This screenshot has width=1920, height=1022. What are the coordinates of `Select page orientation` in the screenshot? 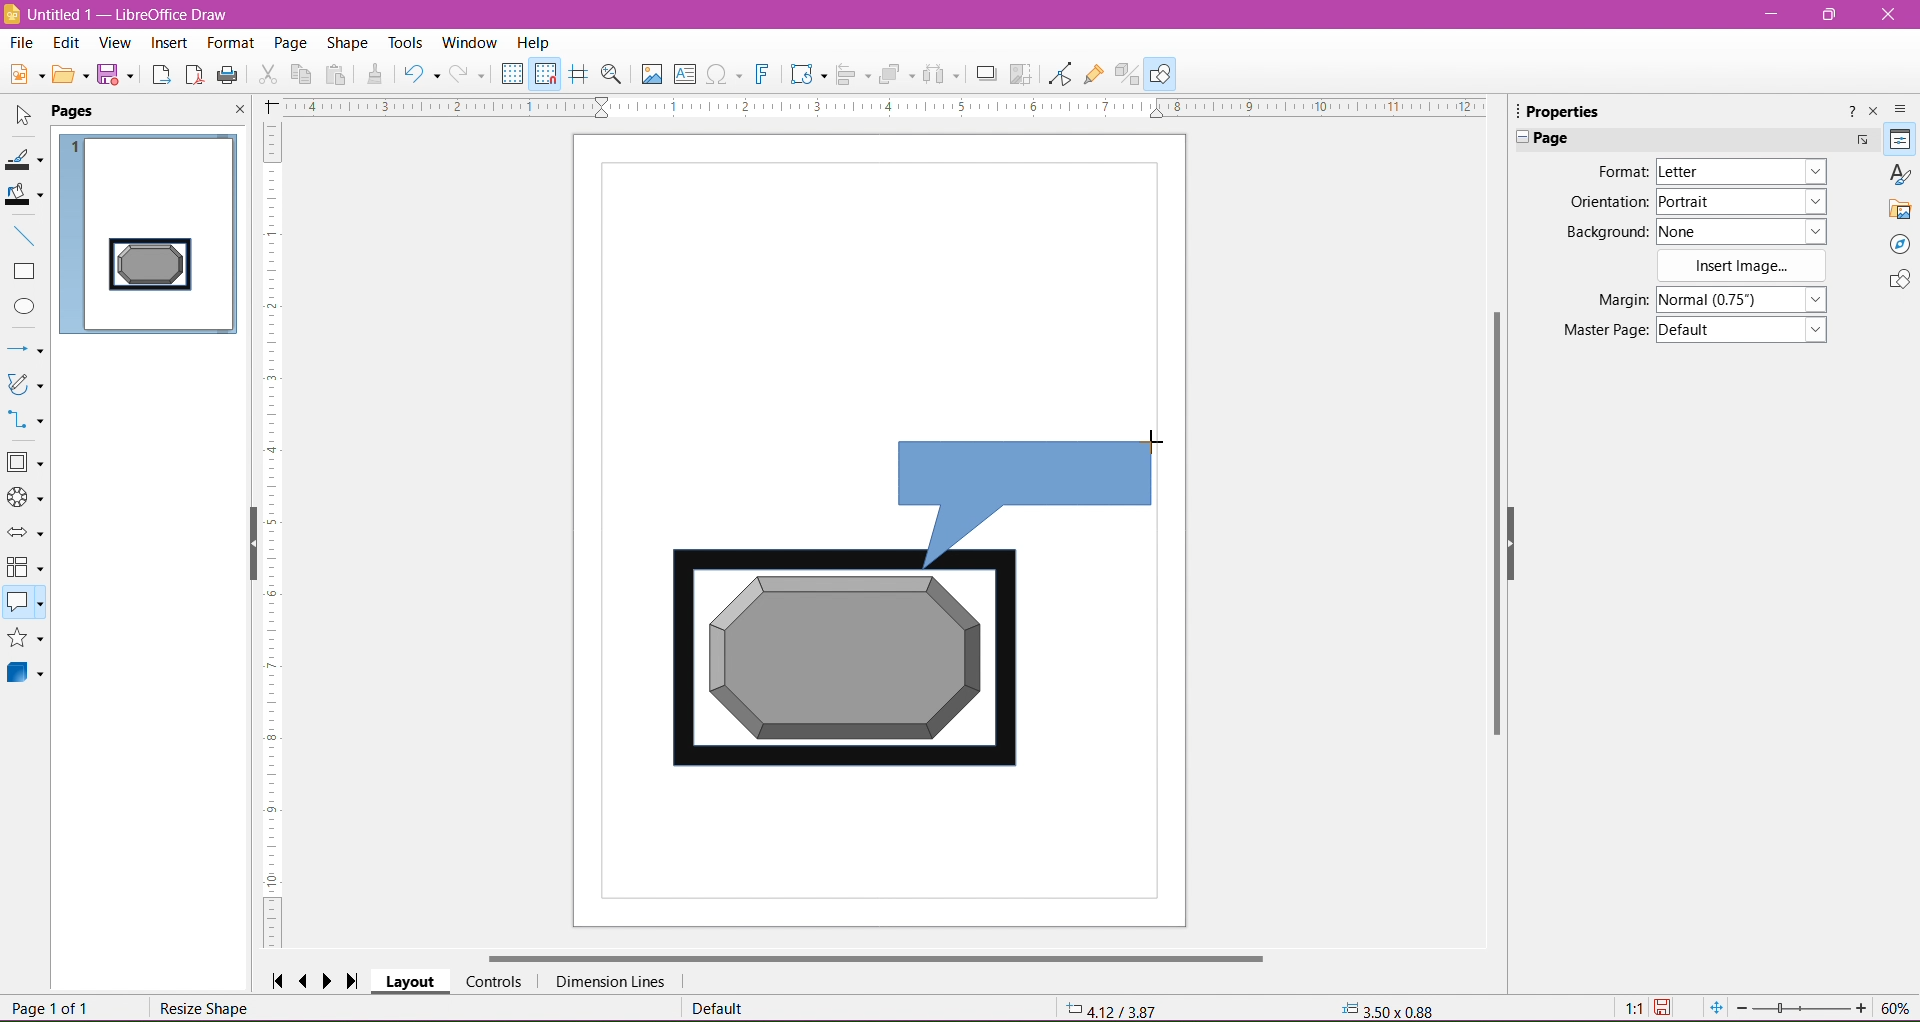 It's located at (1745, 200).